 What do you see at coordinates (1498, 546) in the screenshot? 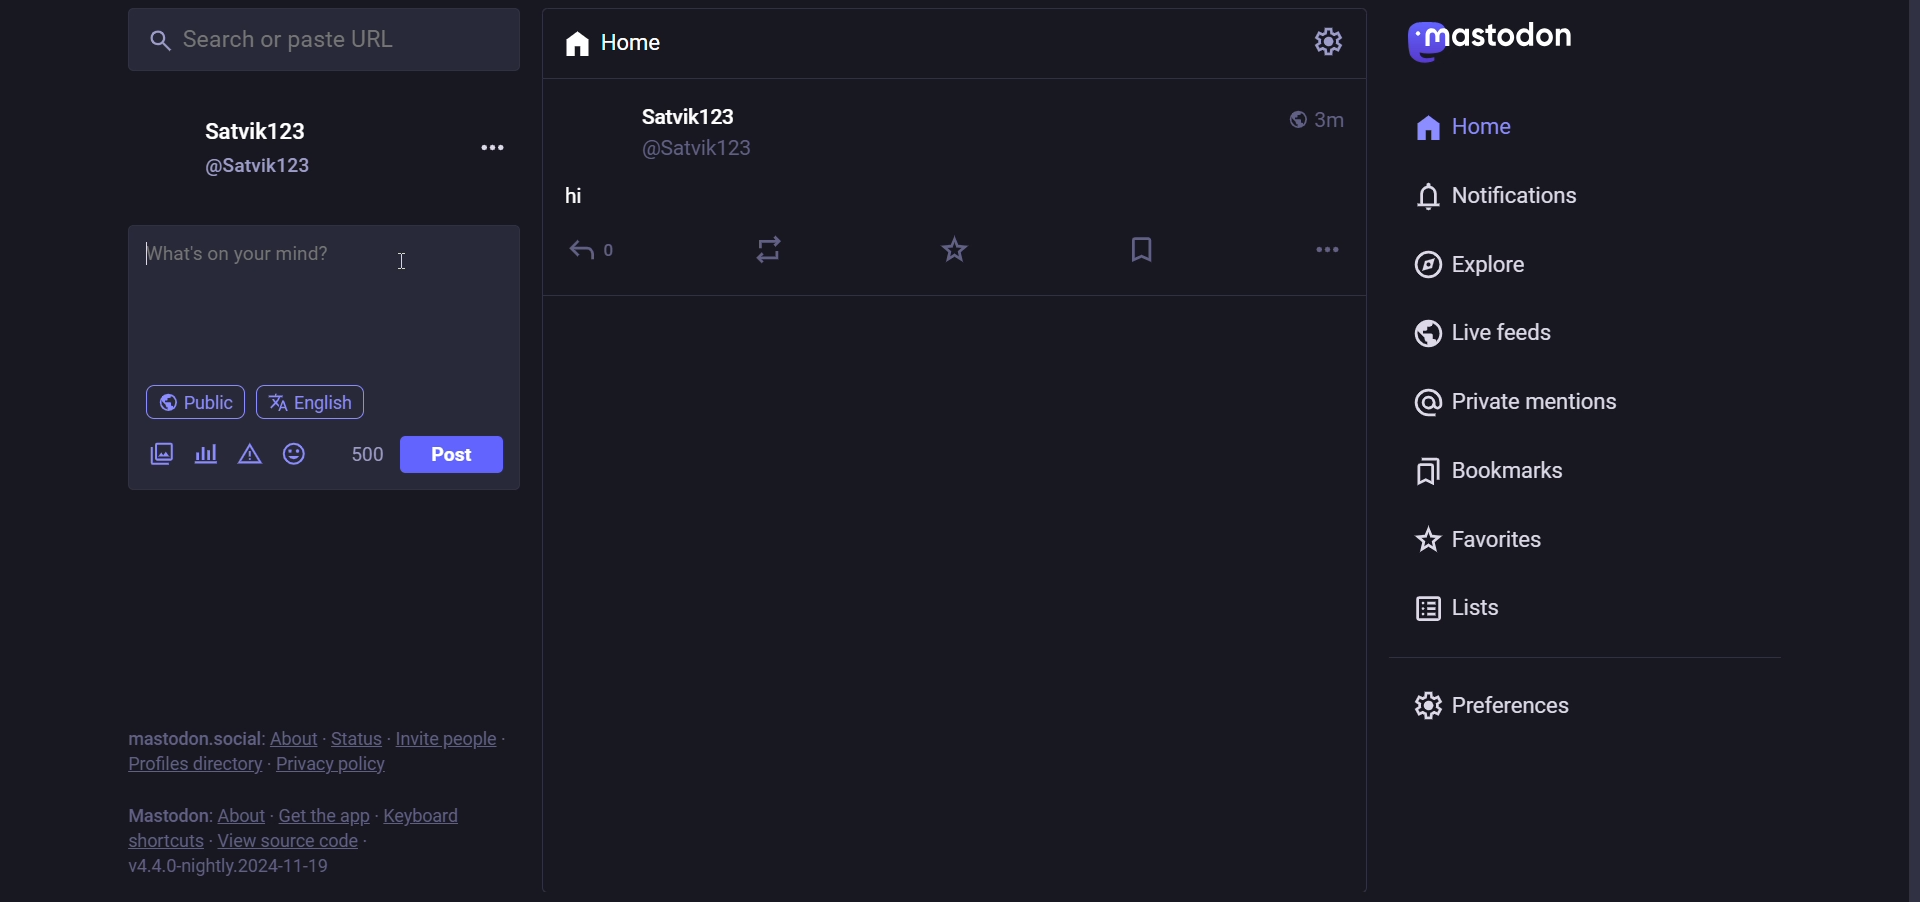
I see `favorite` at bounding box center [1498, 546].